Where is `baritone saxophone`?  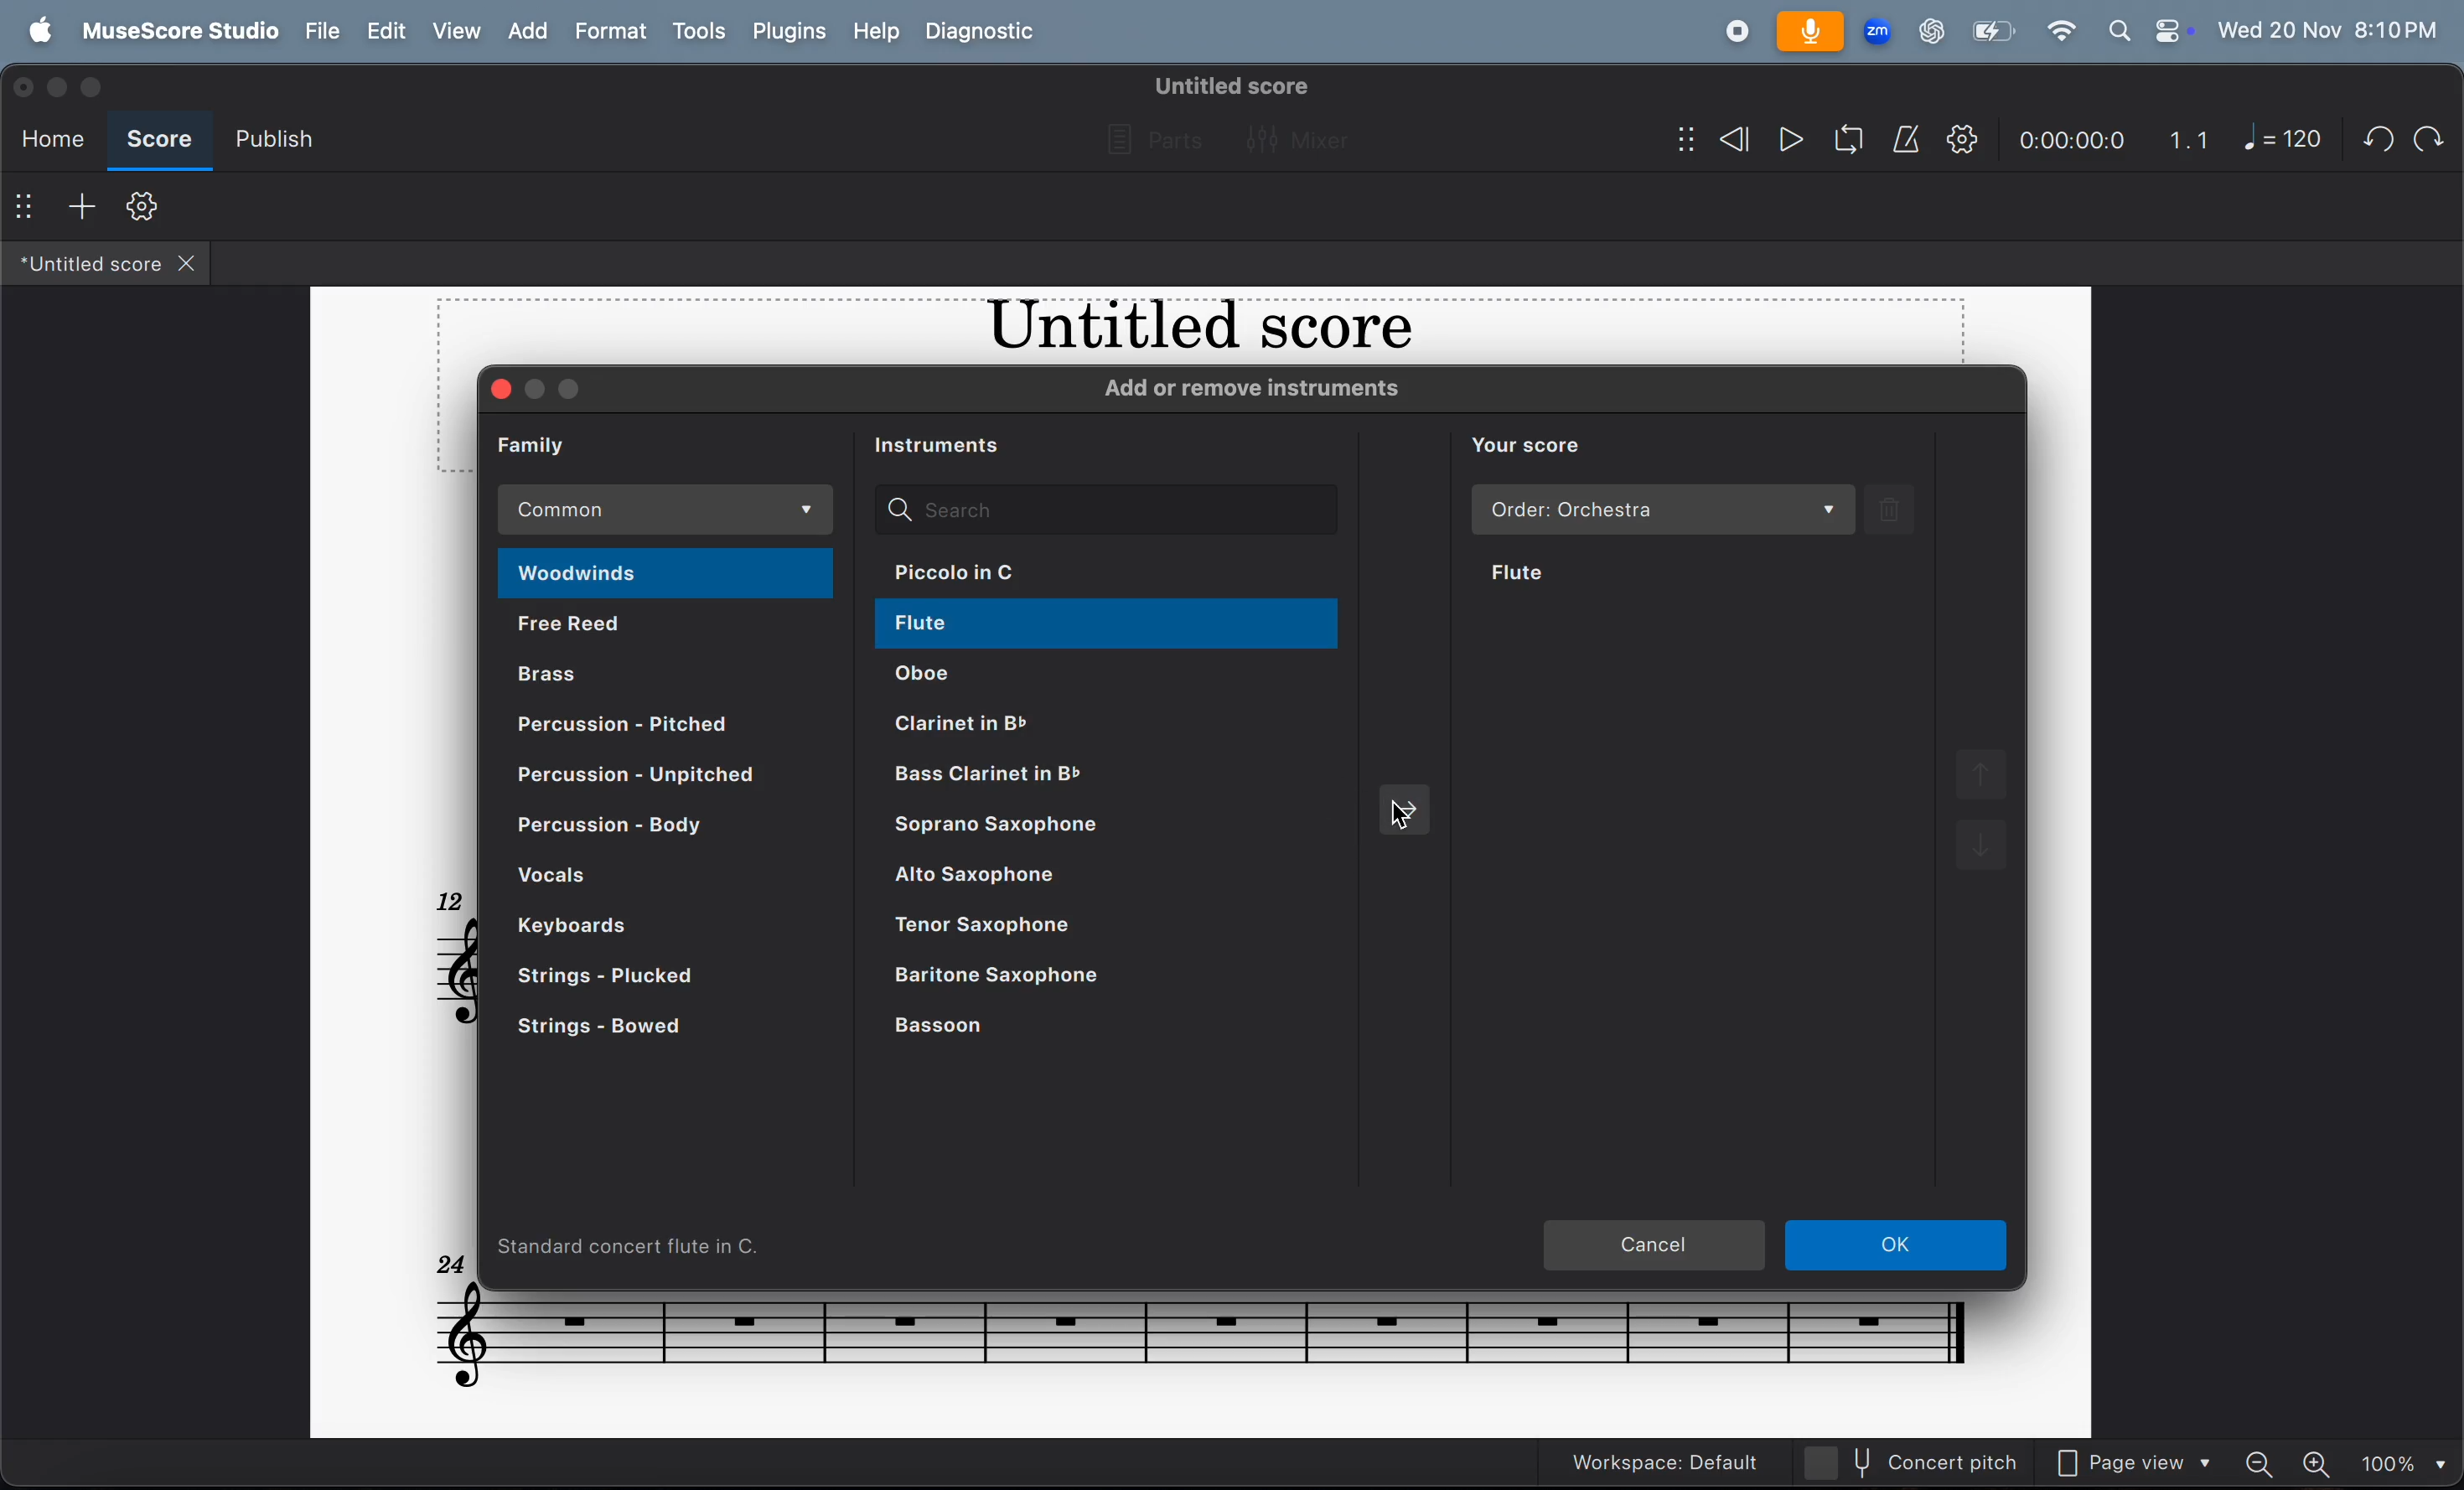
baritone saxophone is located at coordinates (1094, 978).